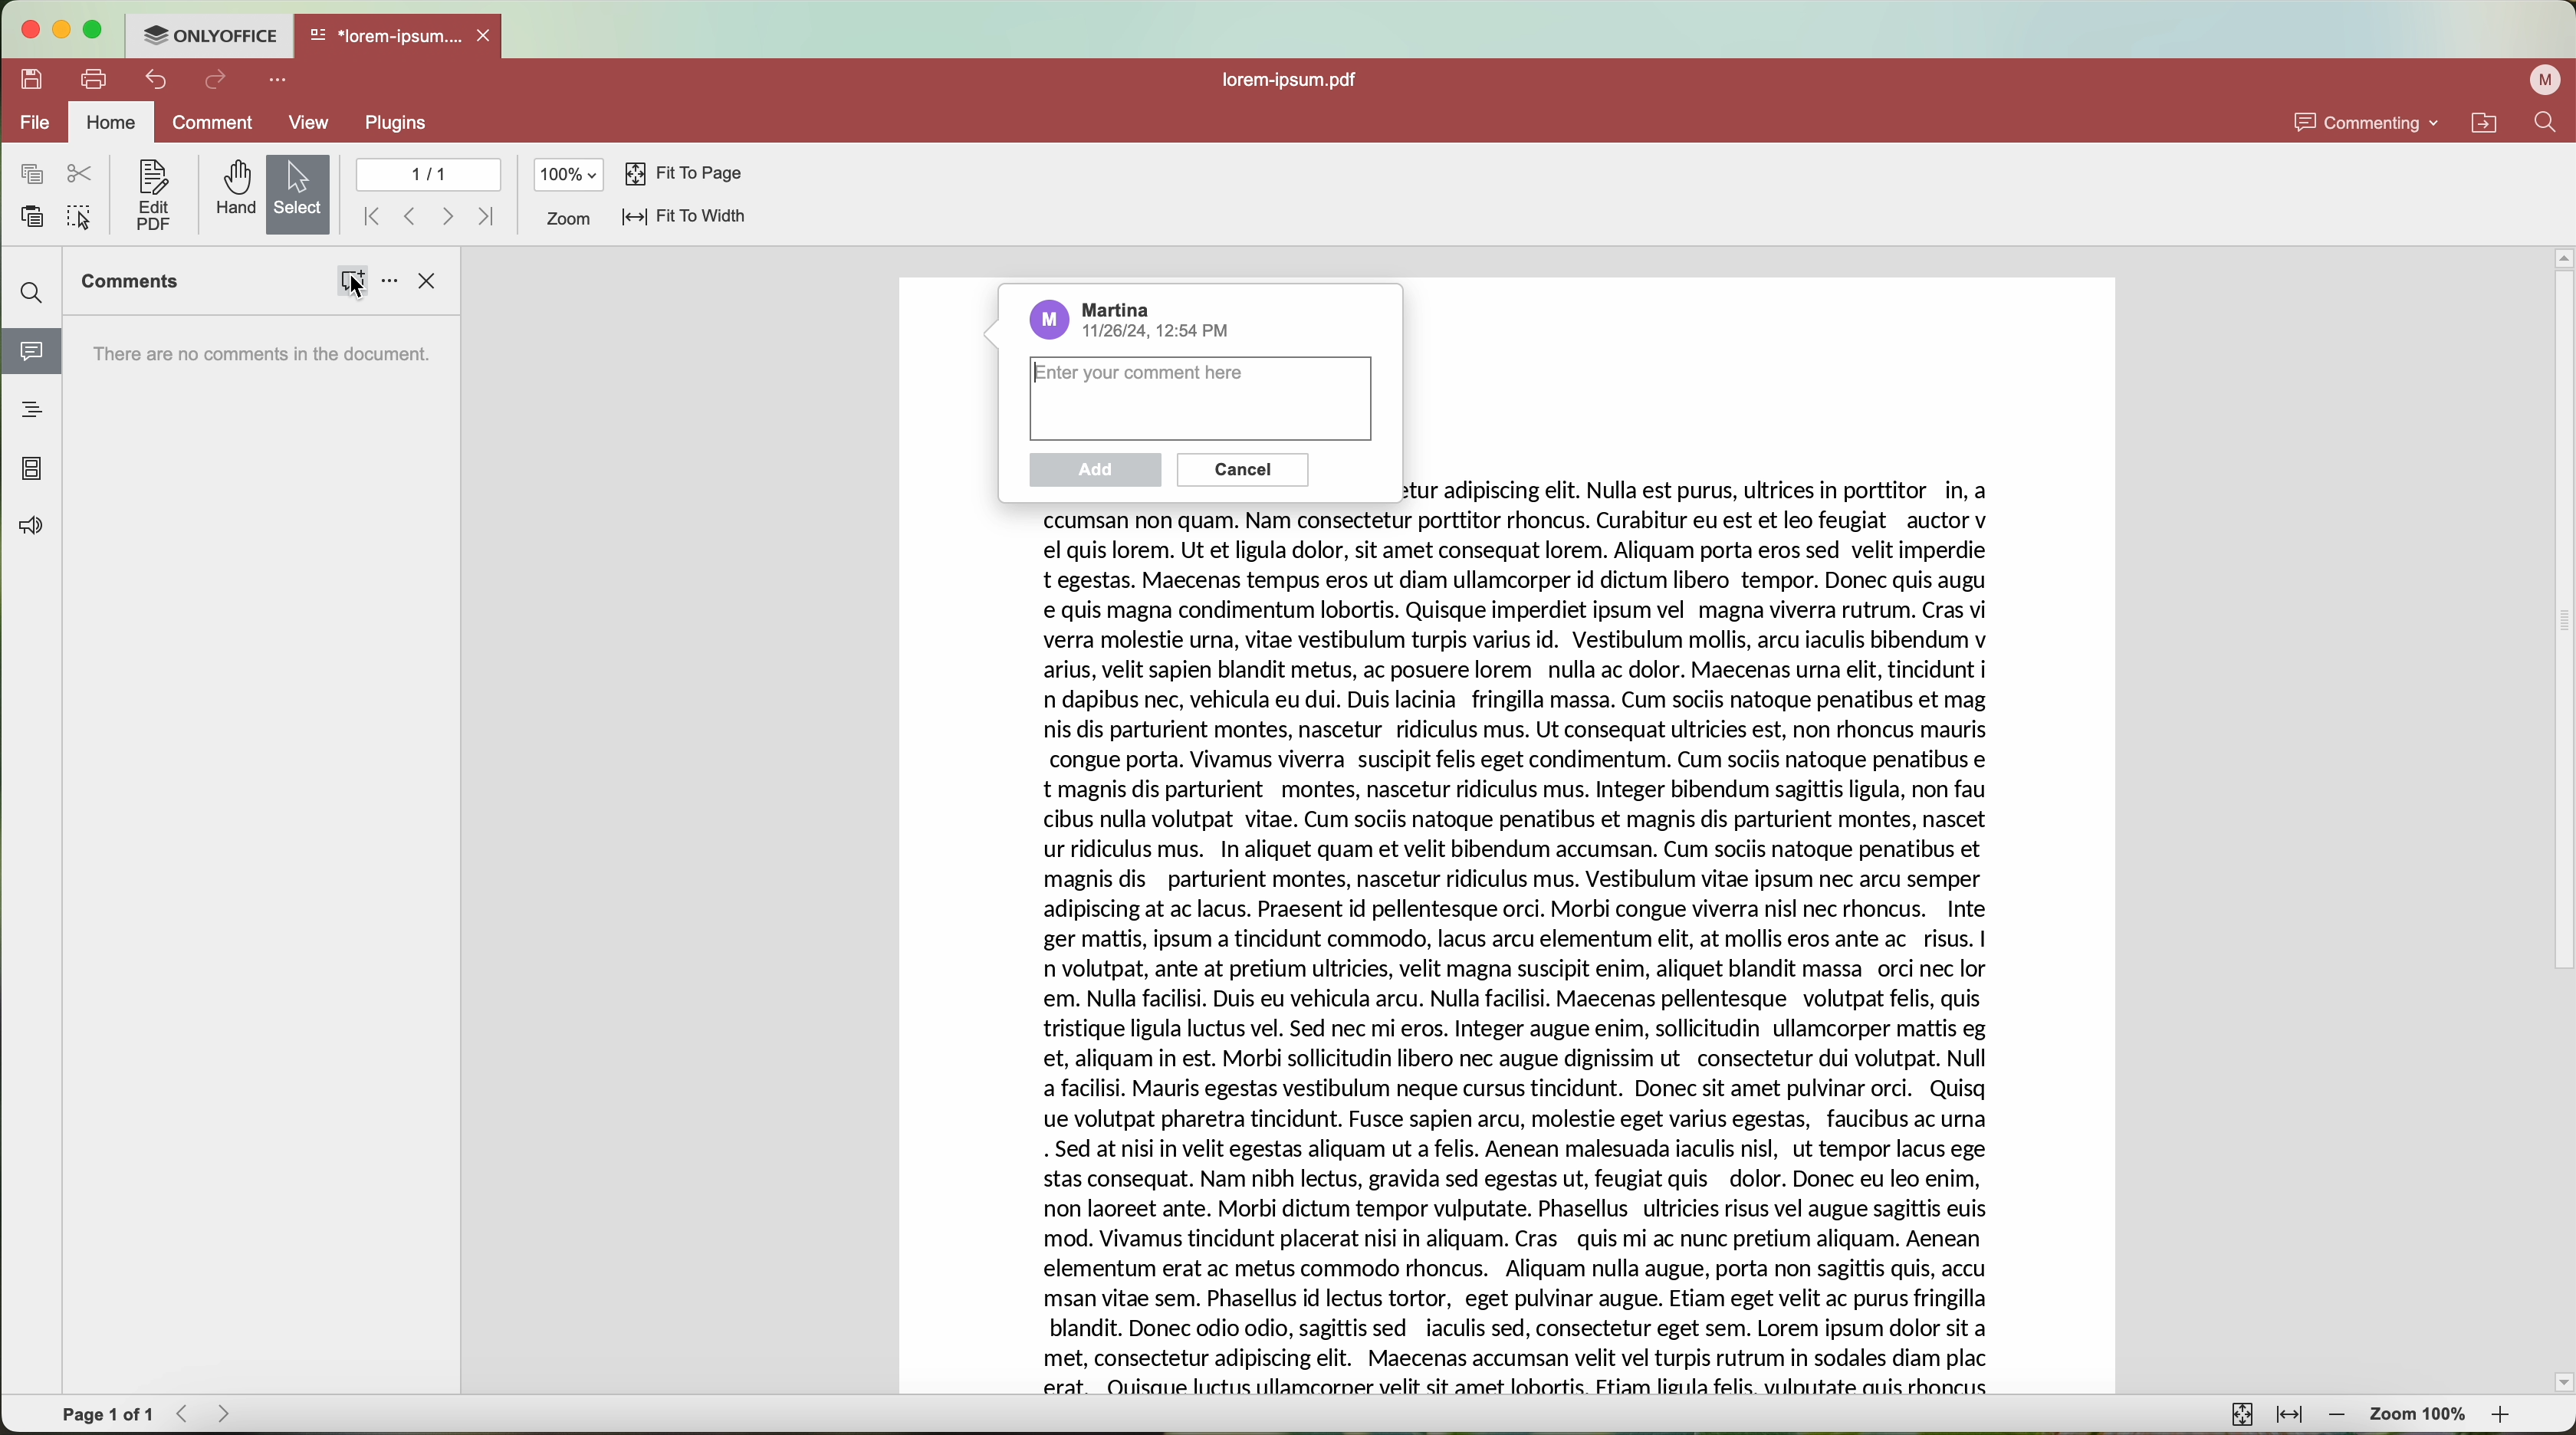 Image resolution: width=2576 pixels, height=1435 pixels. What do you see at coordinates (567, 220) in the screenshot?
I see `zoom` at bounding box center [567, 220].